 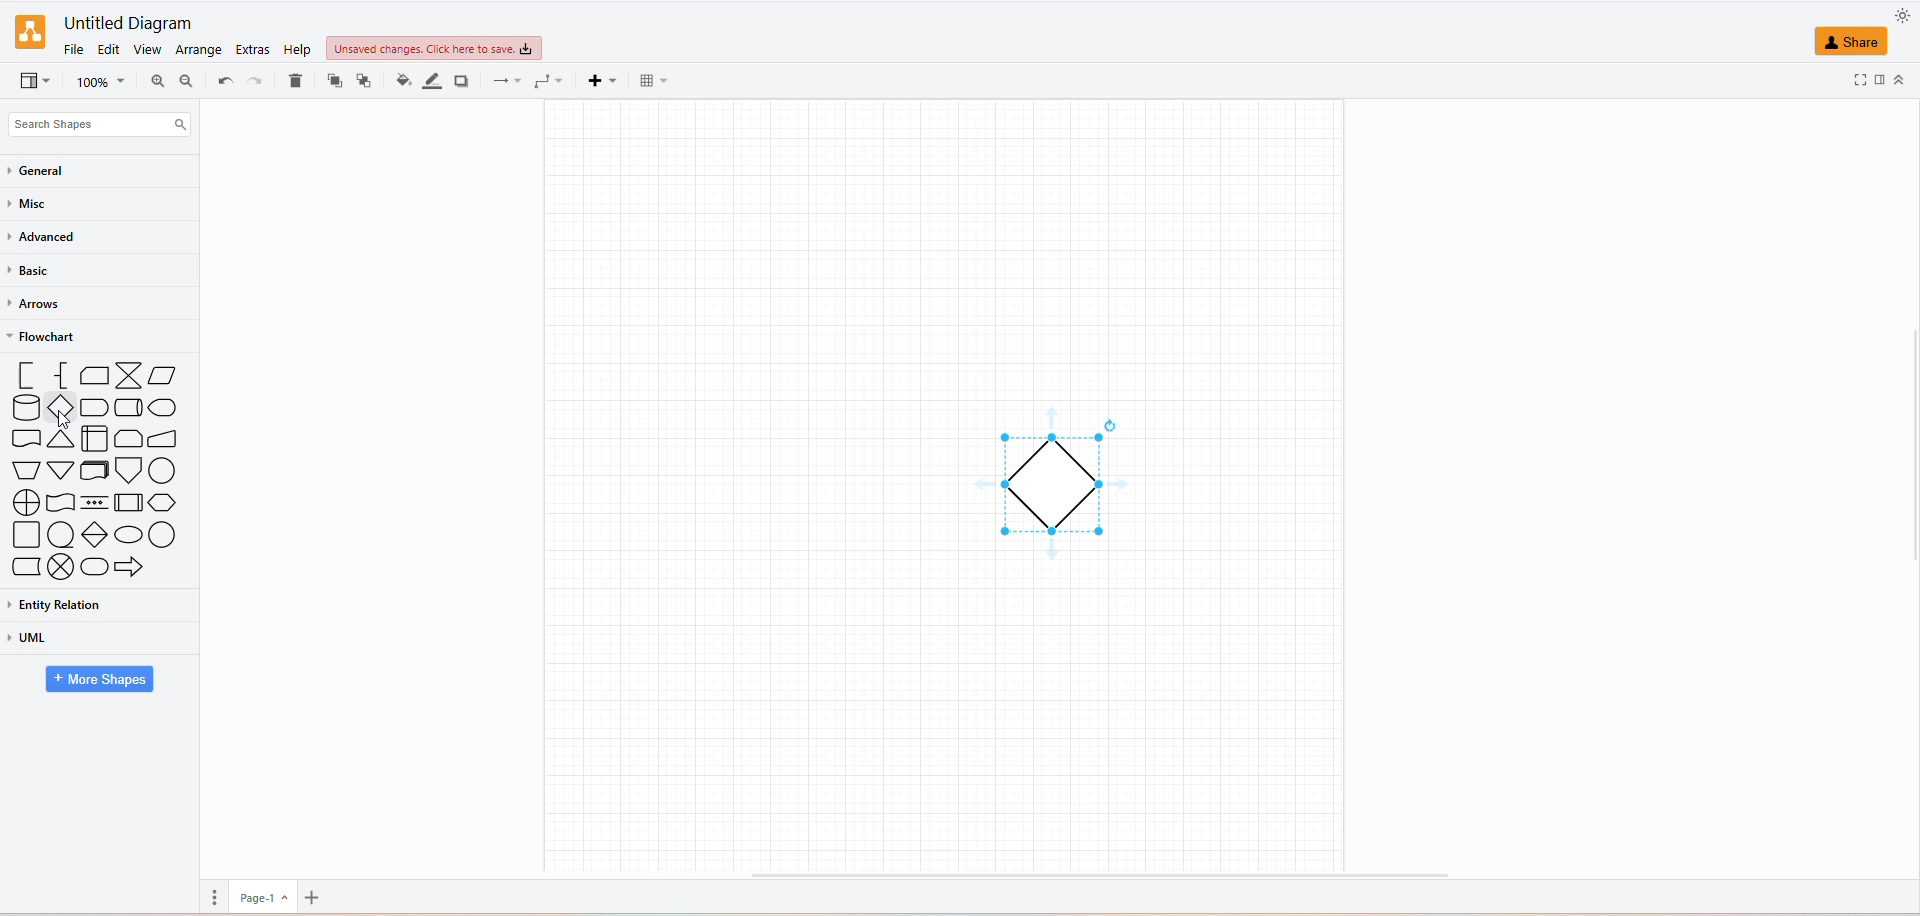 I want to click on VIEWSEARCH, so click(x=35, y=82).